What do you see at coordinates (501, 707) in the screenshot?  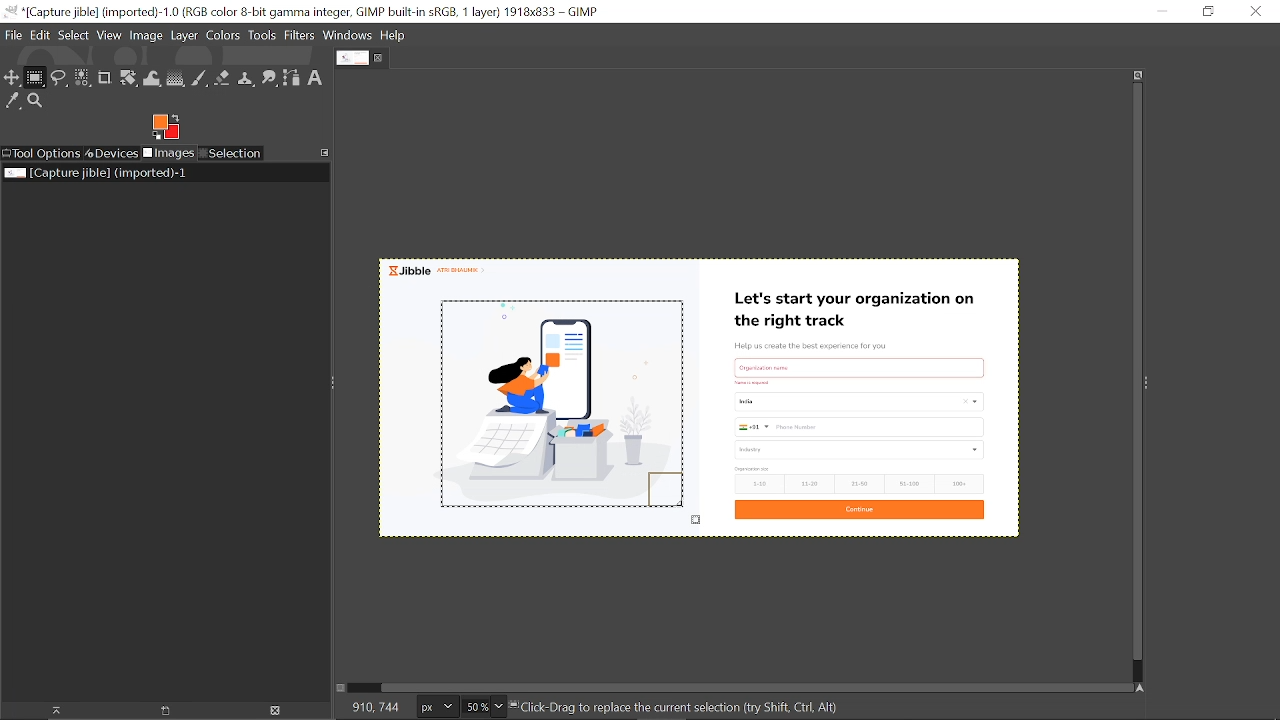 I see `Zoom options` at bounding box center [501, 707].